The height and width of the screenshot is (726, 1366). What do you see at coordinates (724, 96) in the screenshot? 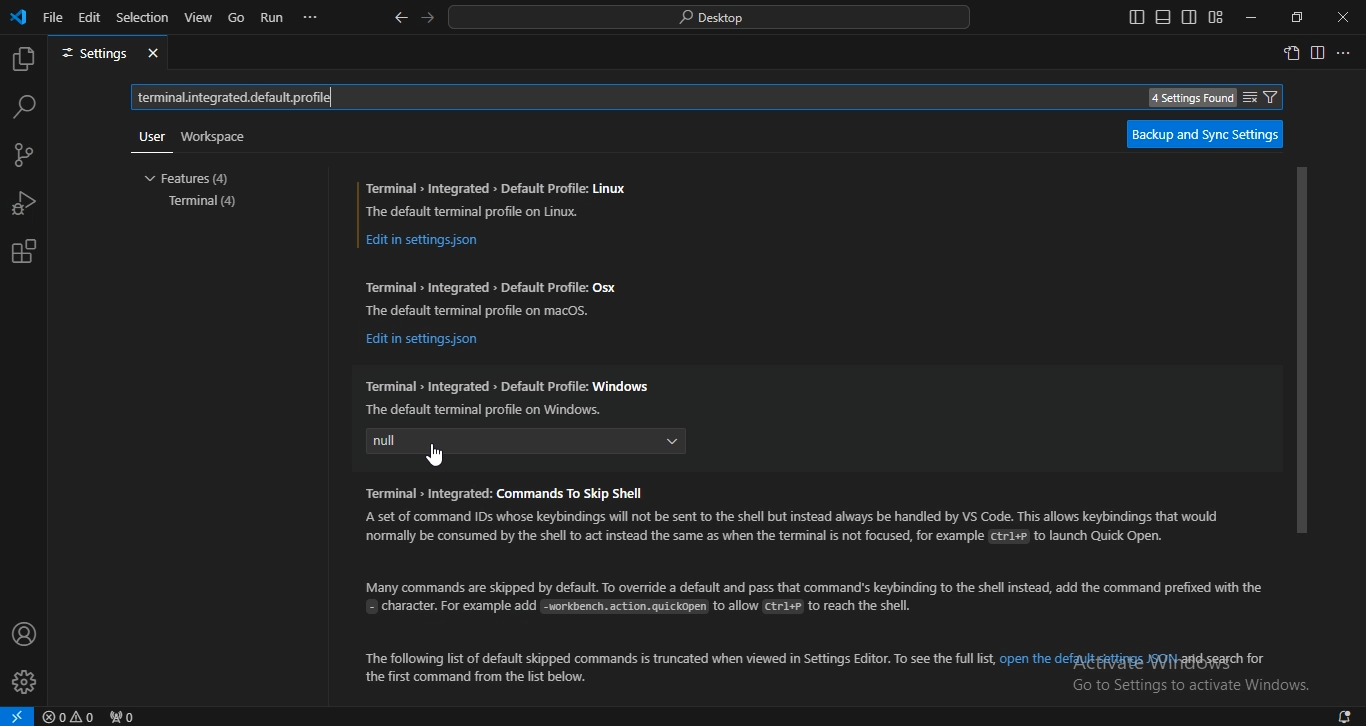
I see `Search settings` at bounding box center [724, 96].